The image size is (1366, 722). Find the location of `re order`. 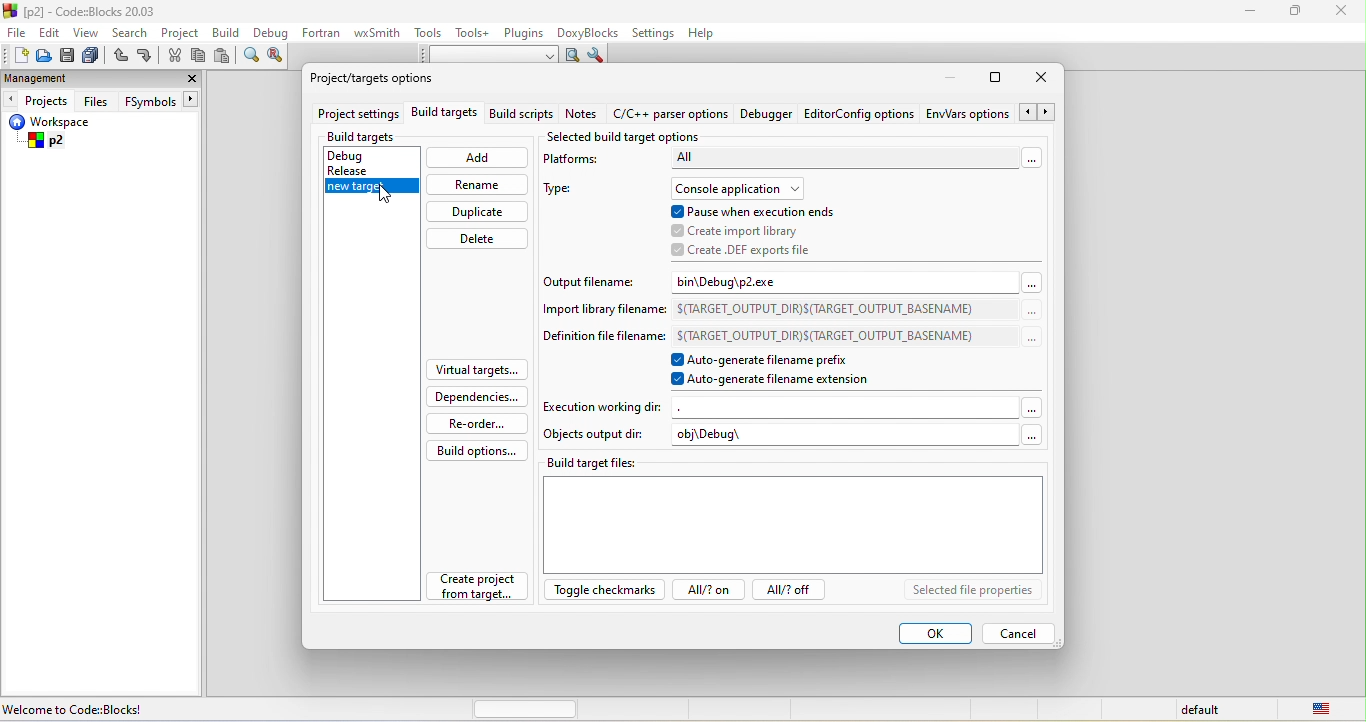

re order is located at coordinates (473, 423).